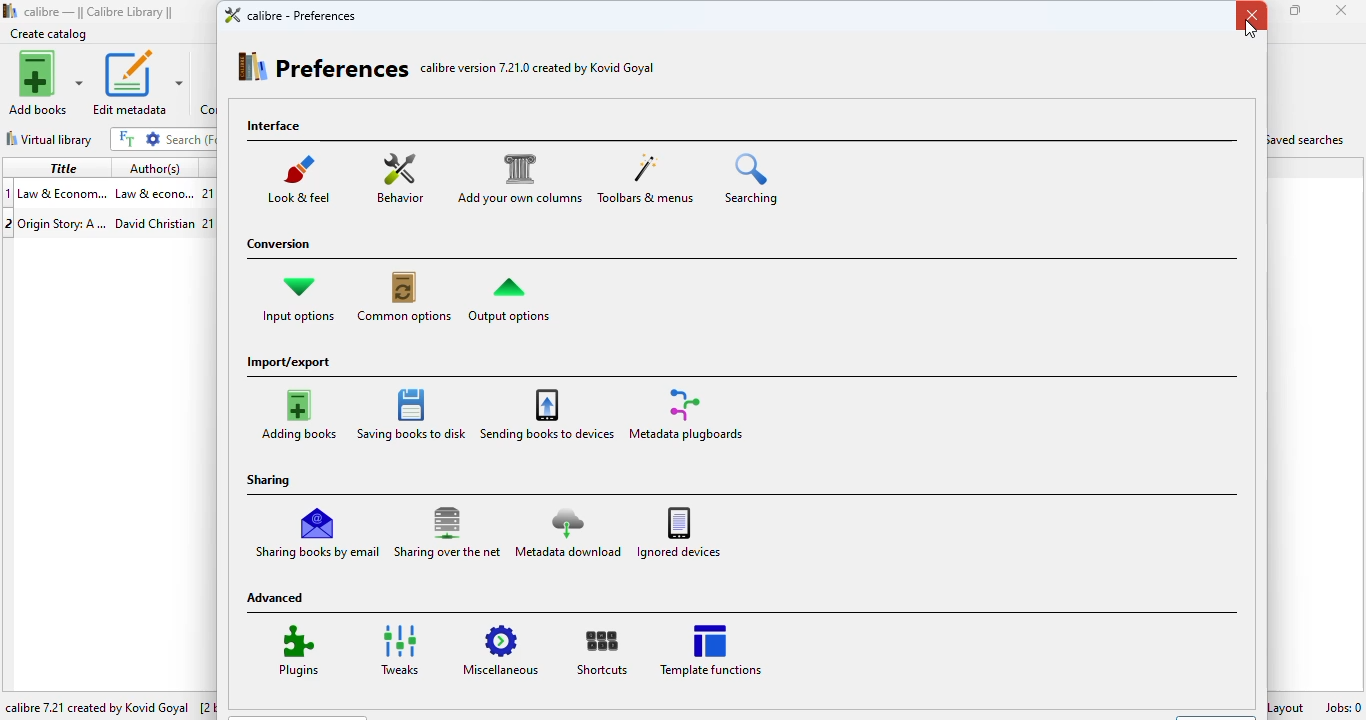  Describe the element at coordinates (448, 531) in the screenshot. I see `sharing over the net` at that location.